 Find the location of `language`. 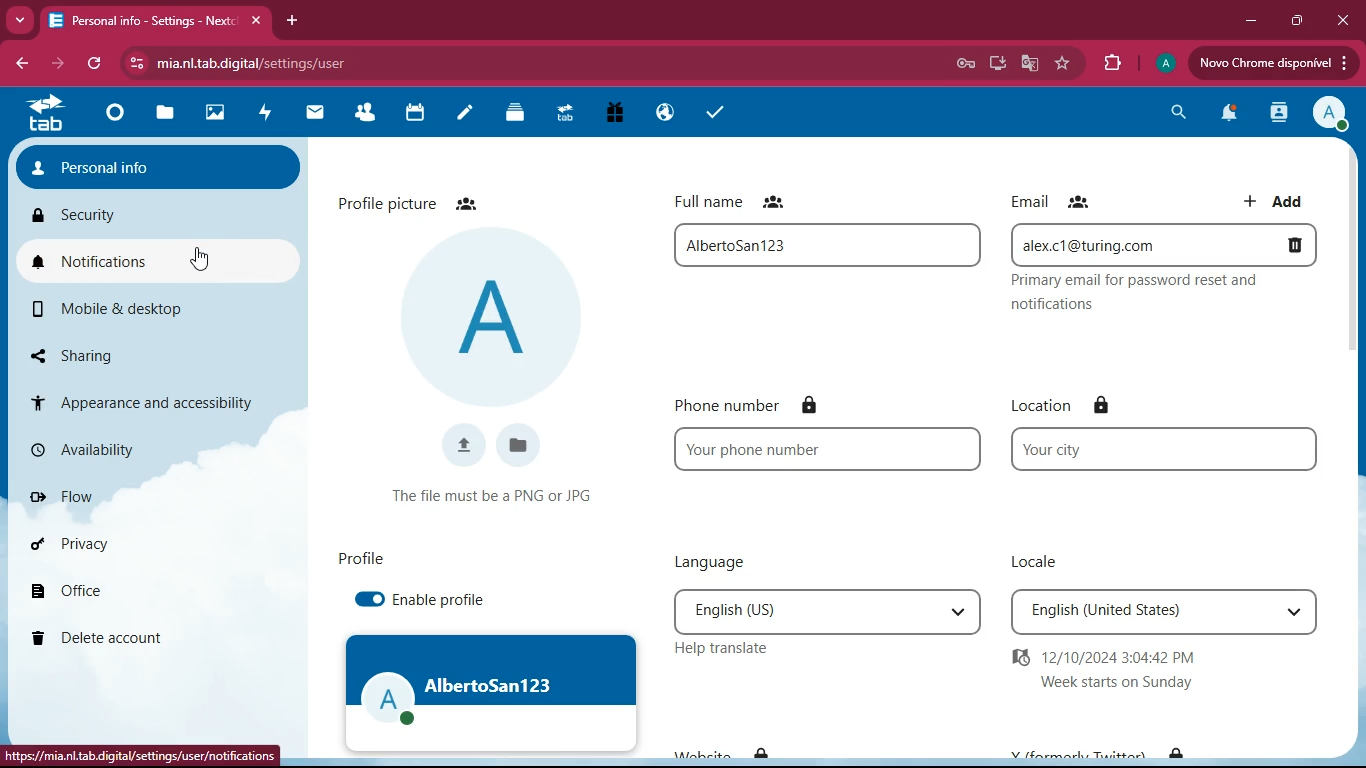

language is located at coordinates (824, 612).